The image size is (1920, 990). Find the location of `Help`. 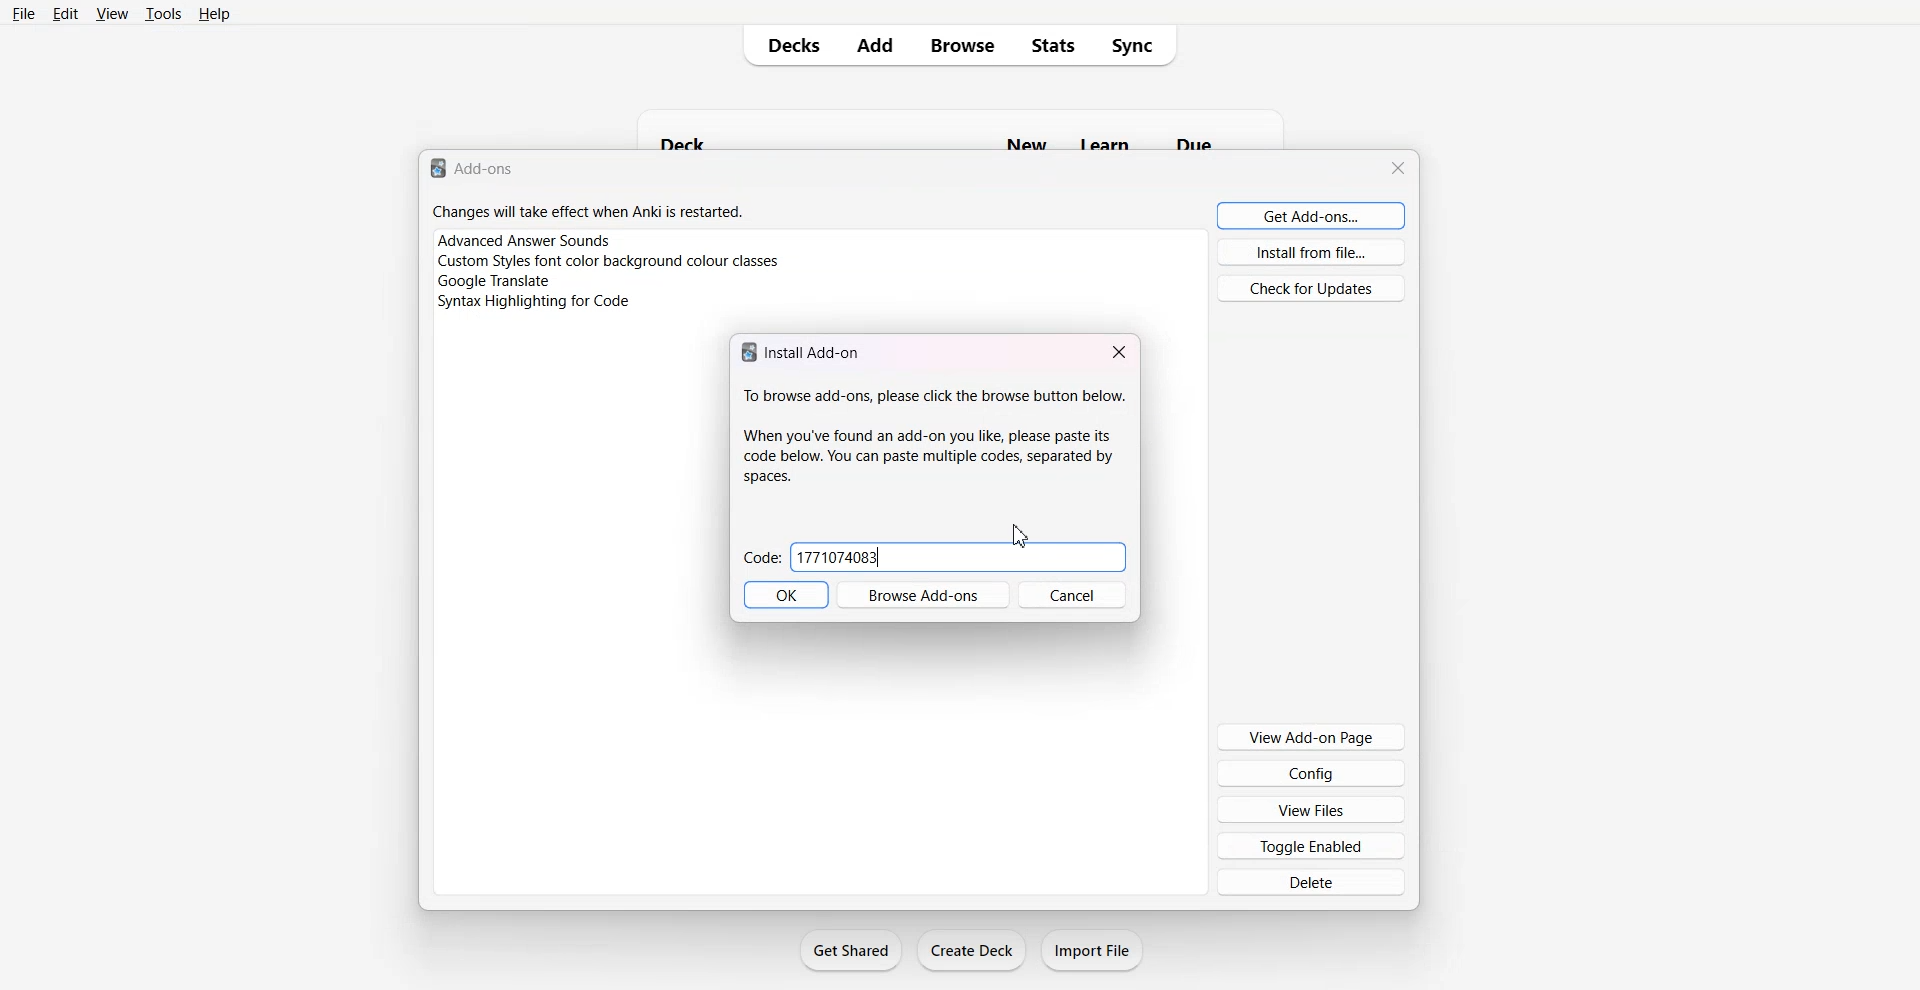

Help is located at coordinates (214, 14).